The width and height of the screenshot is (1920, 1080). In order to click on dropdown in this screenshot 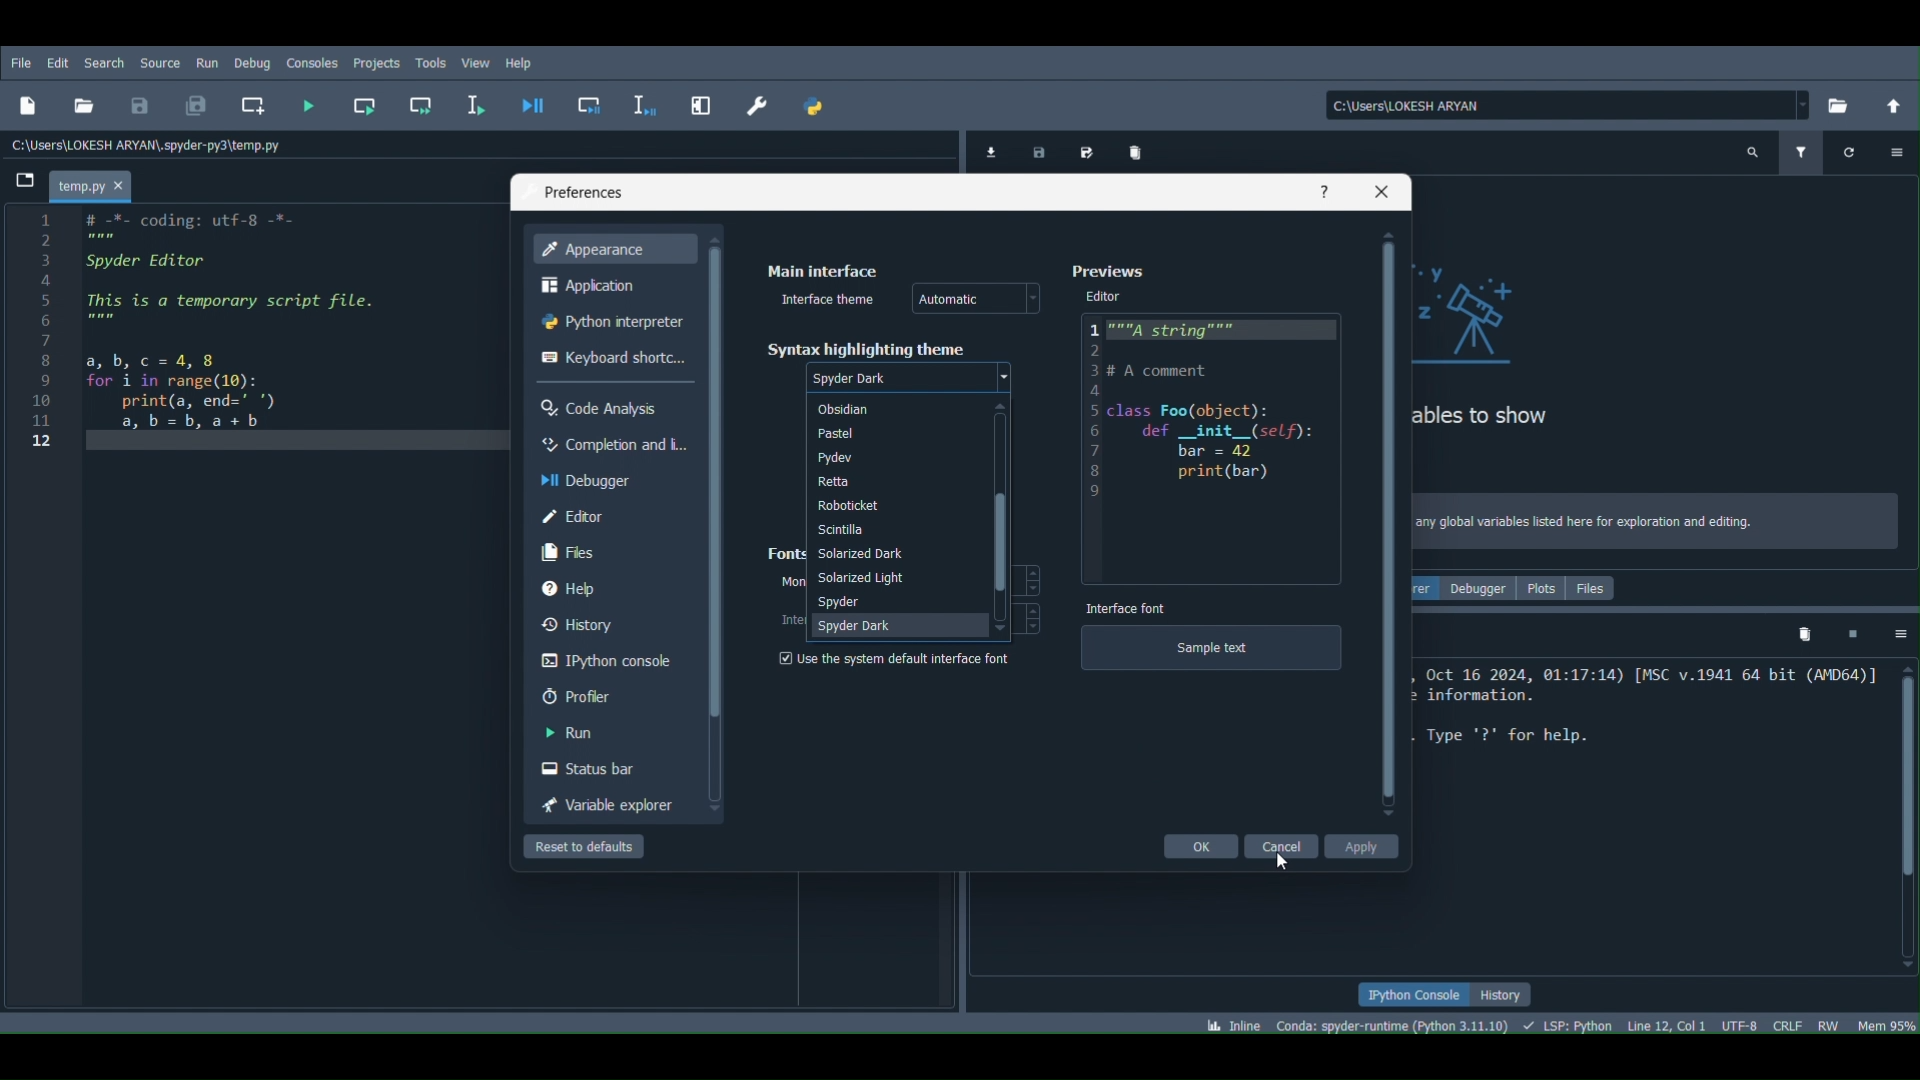, I will do `click(1032, 295)`.